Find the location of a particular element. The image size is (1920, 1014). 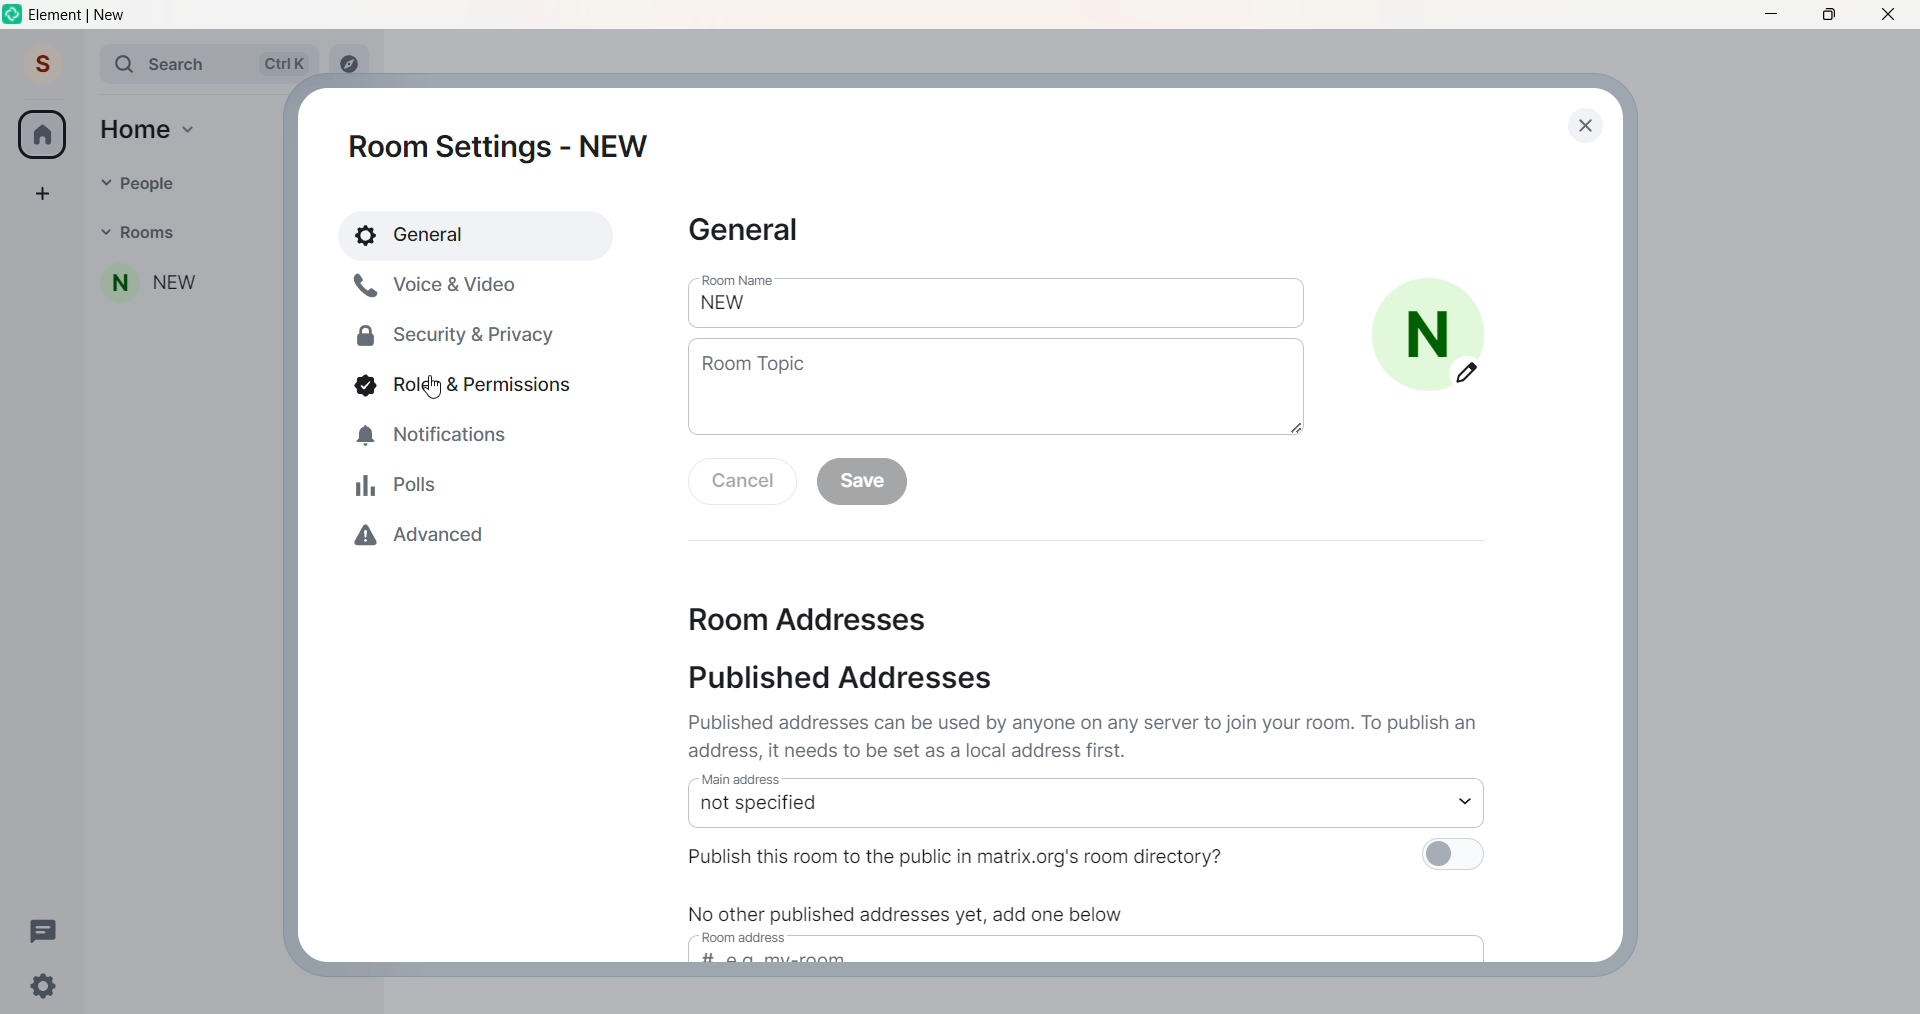

general is located at coordinates (478, 233).